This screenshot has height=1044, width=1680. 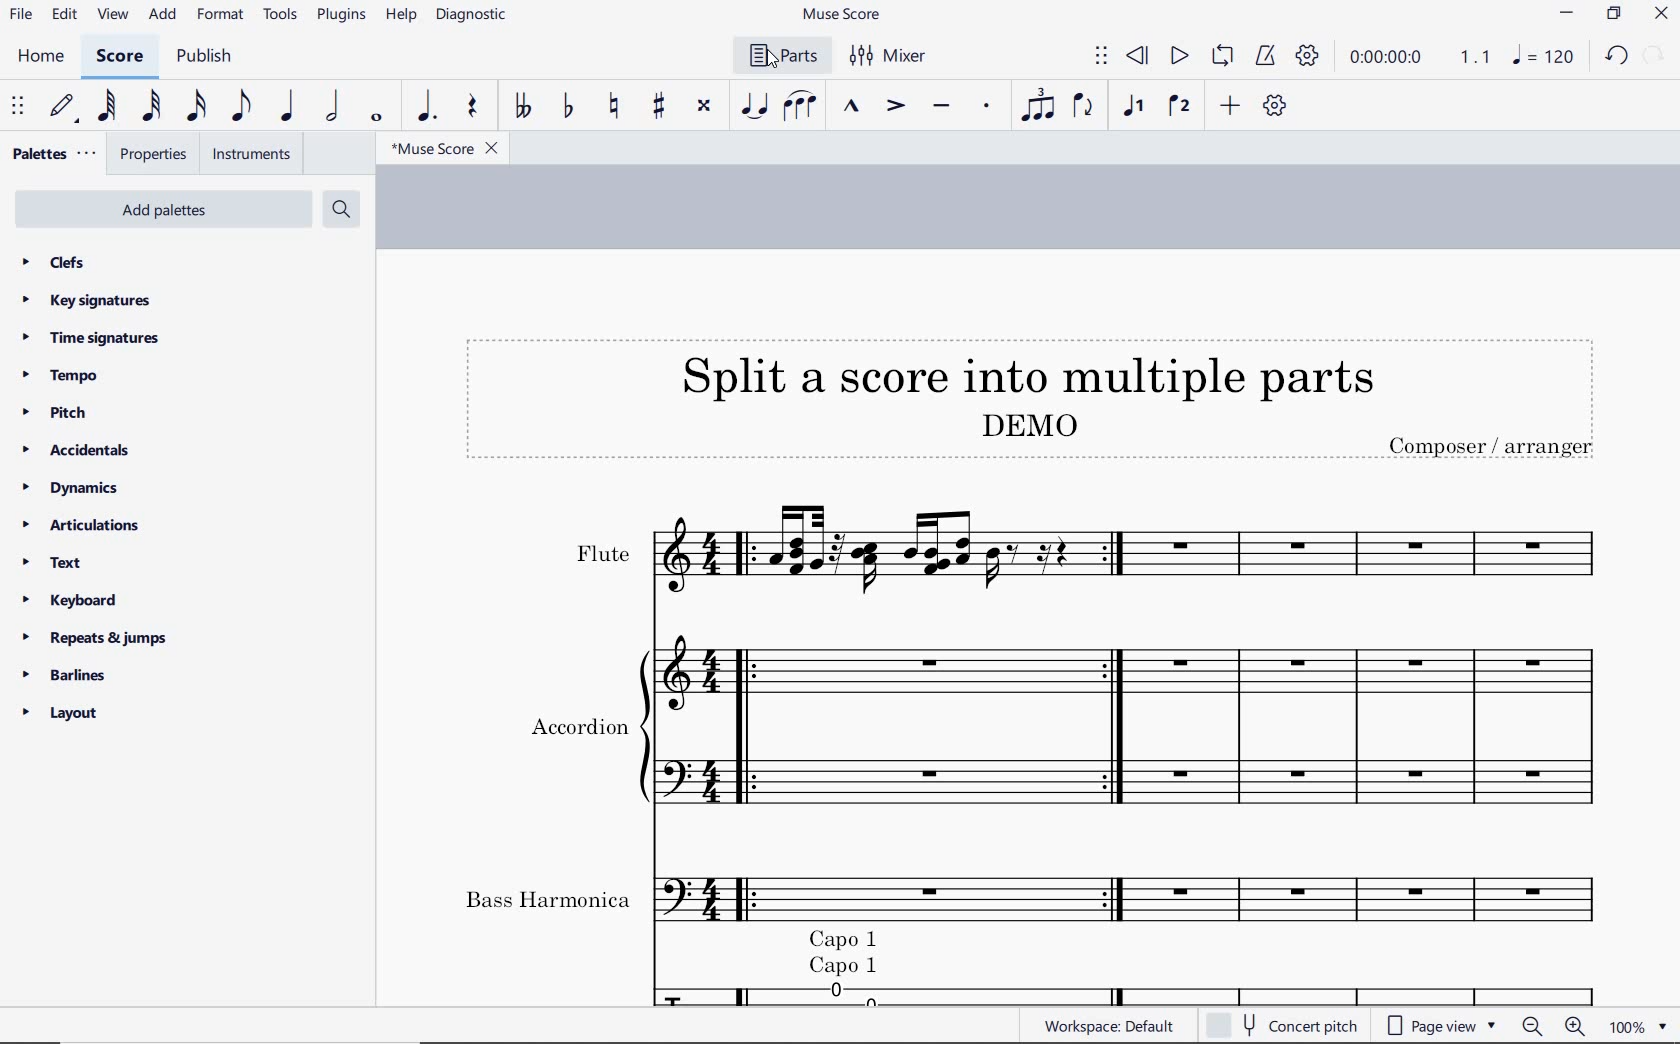 I want to click on accidentals, so click(x=78, y=452).